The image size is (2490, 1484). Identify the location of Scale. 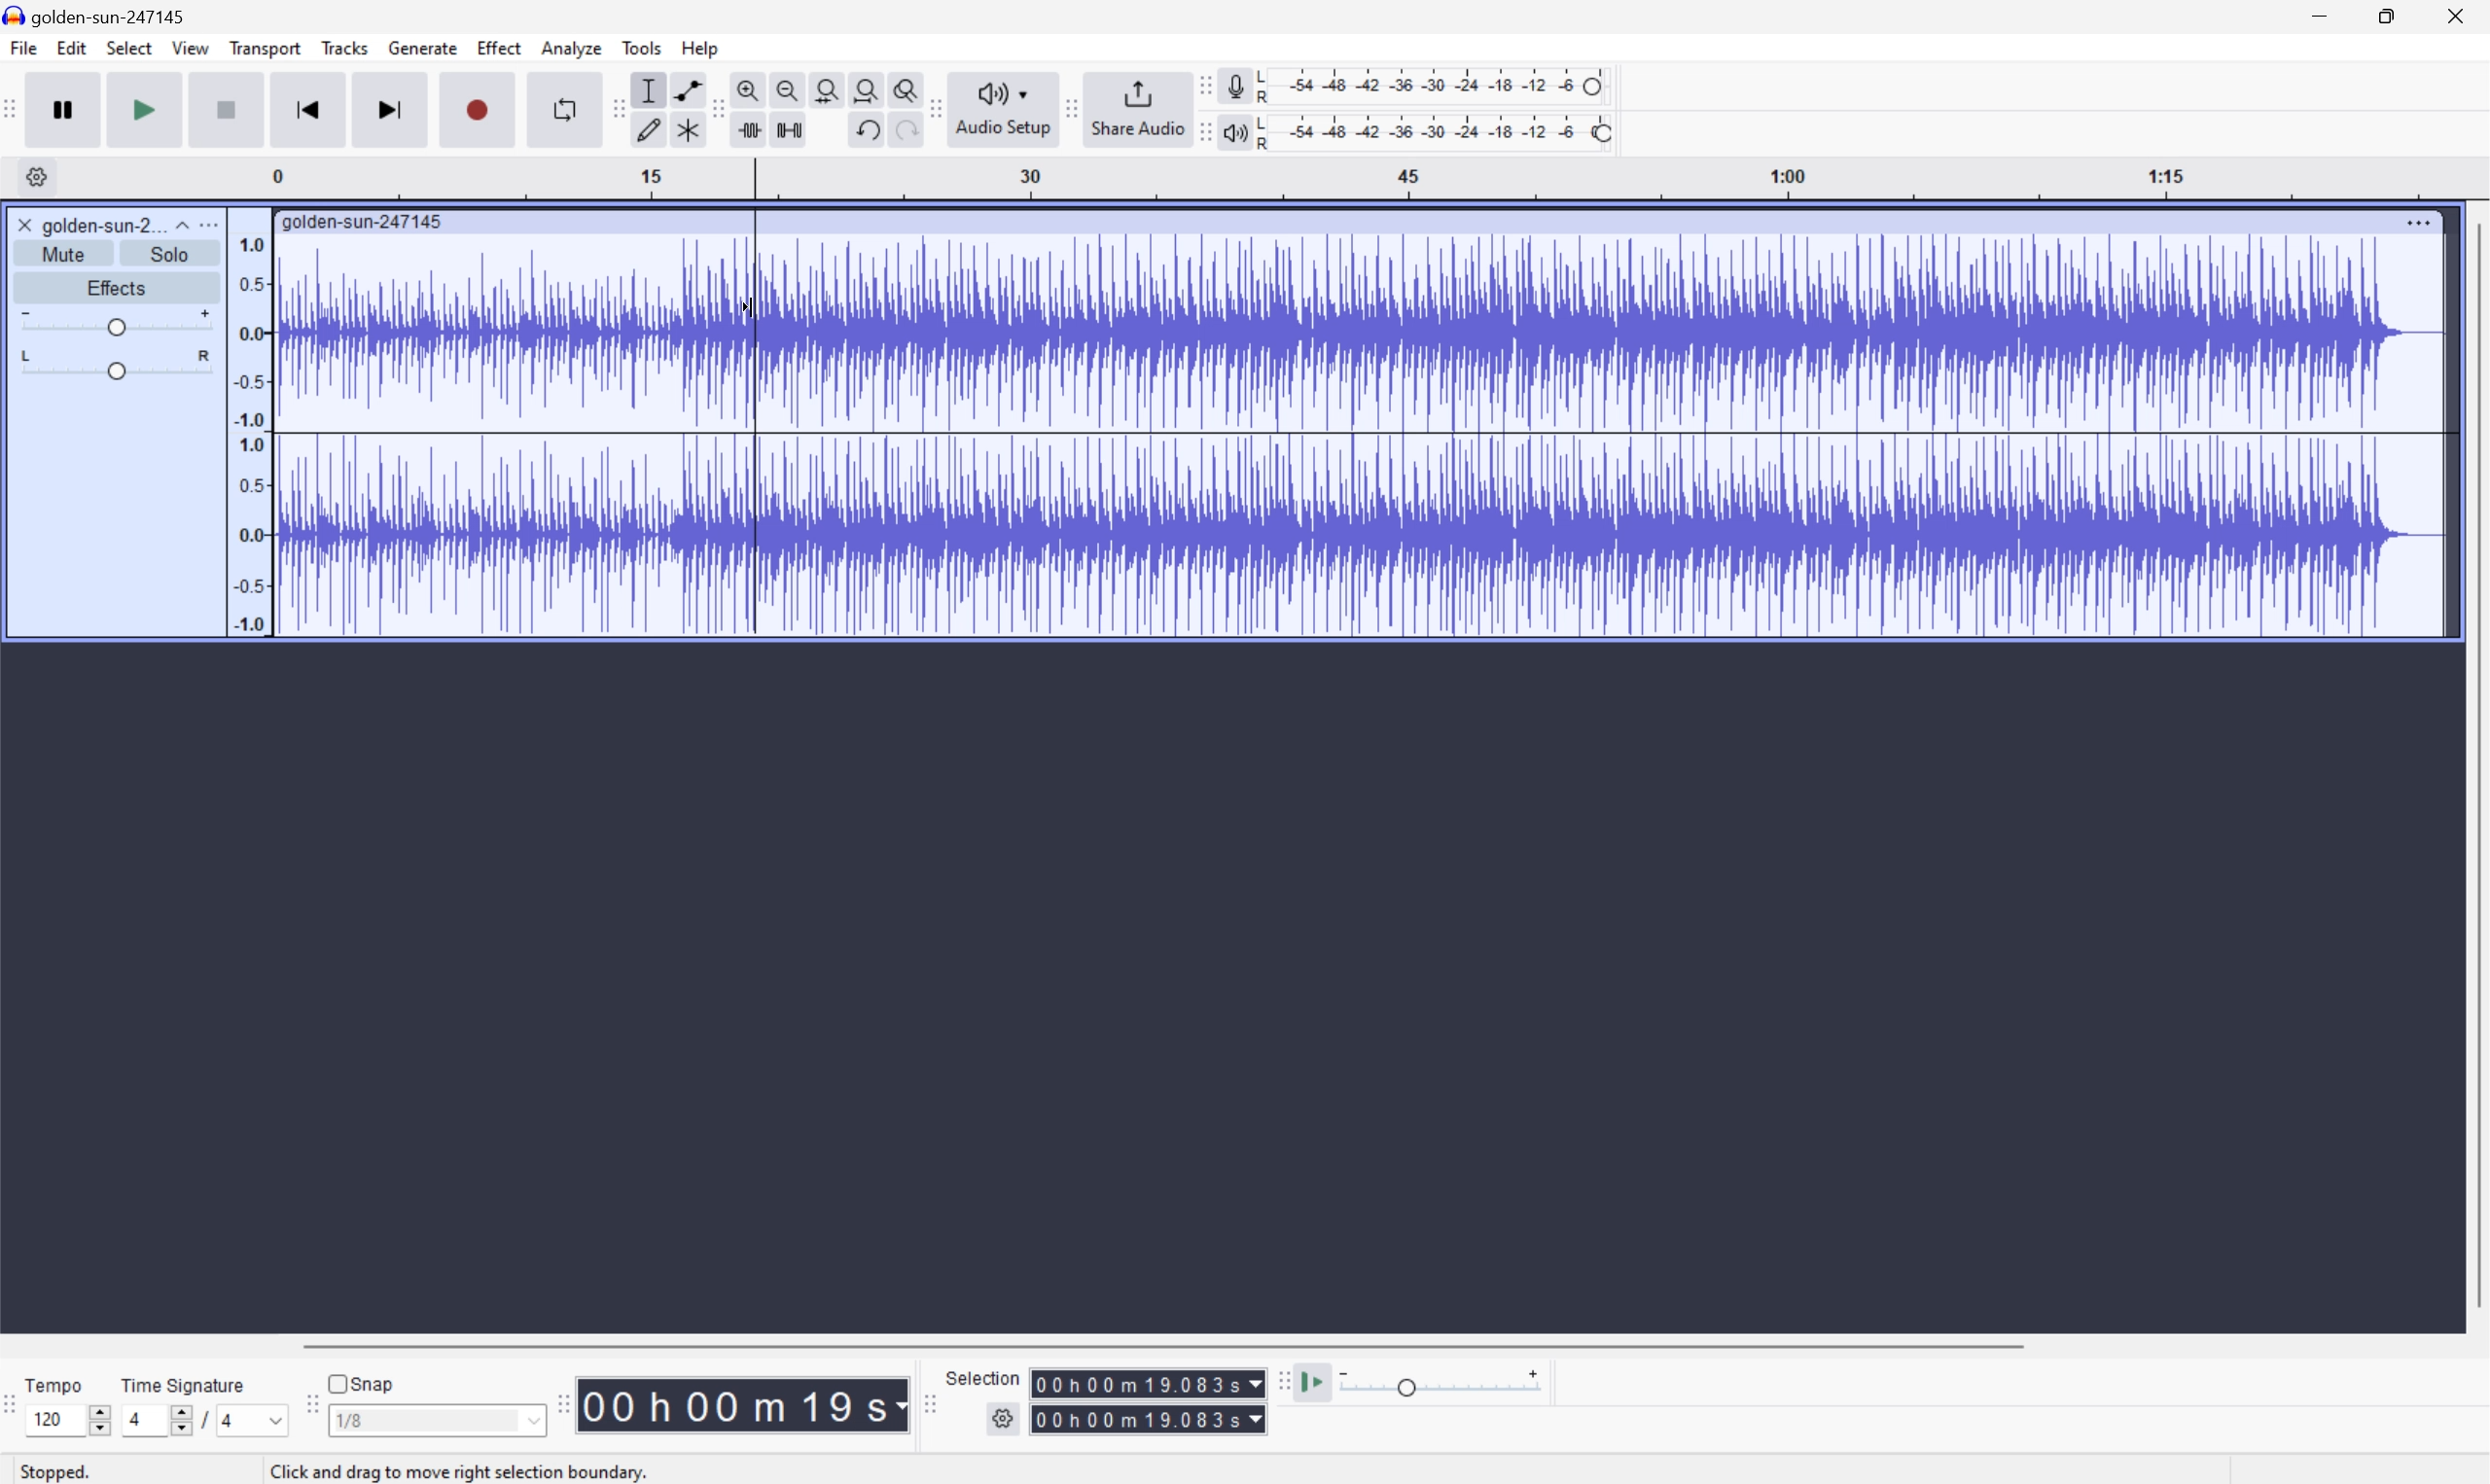
(1381, 179).